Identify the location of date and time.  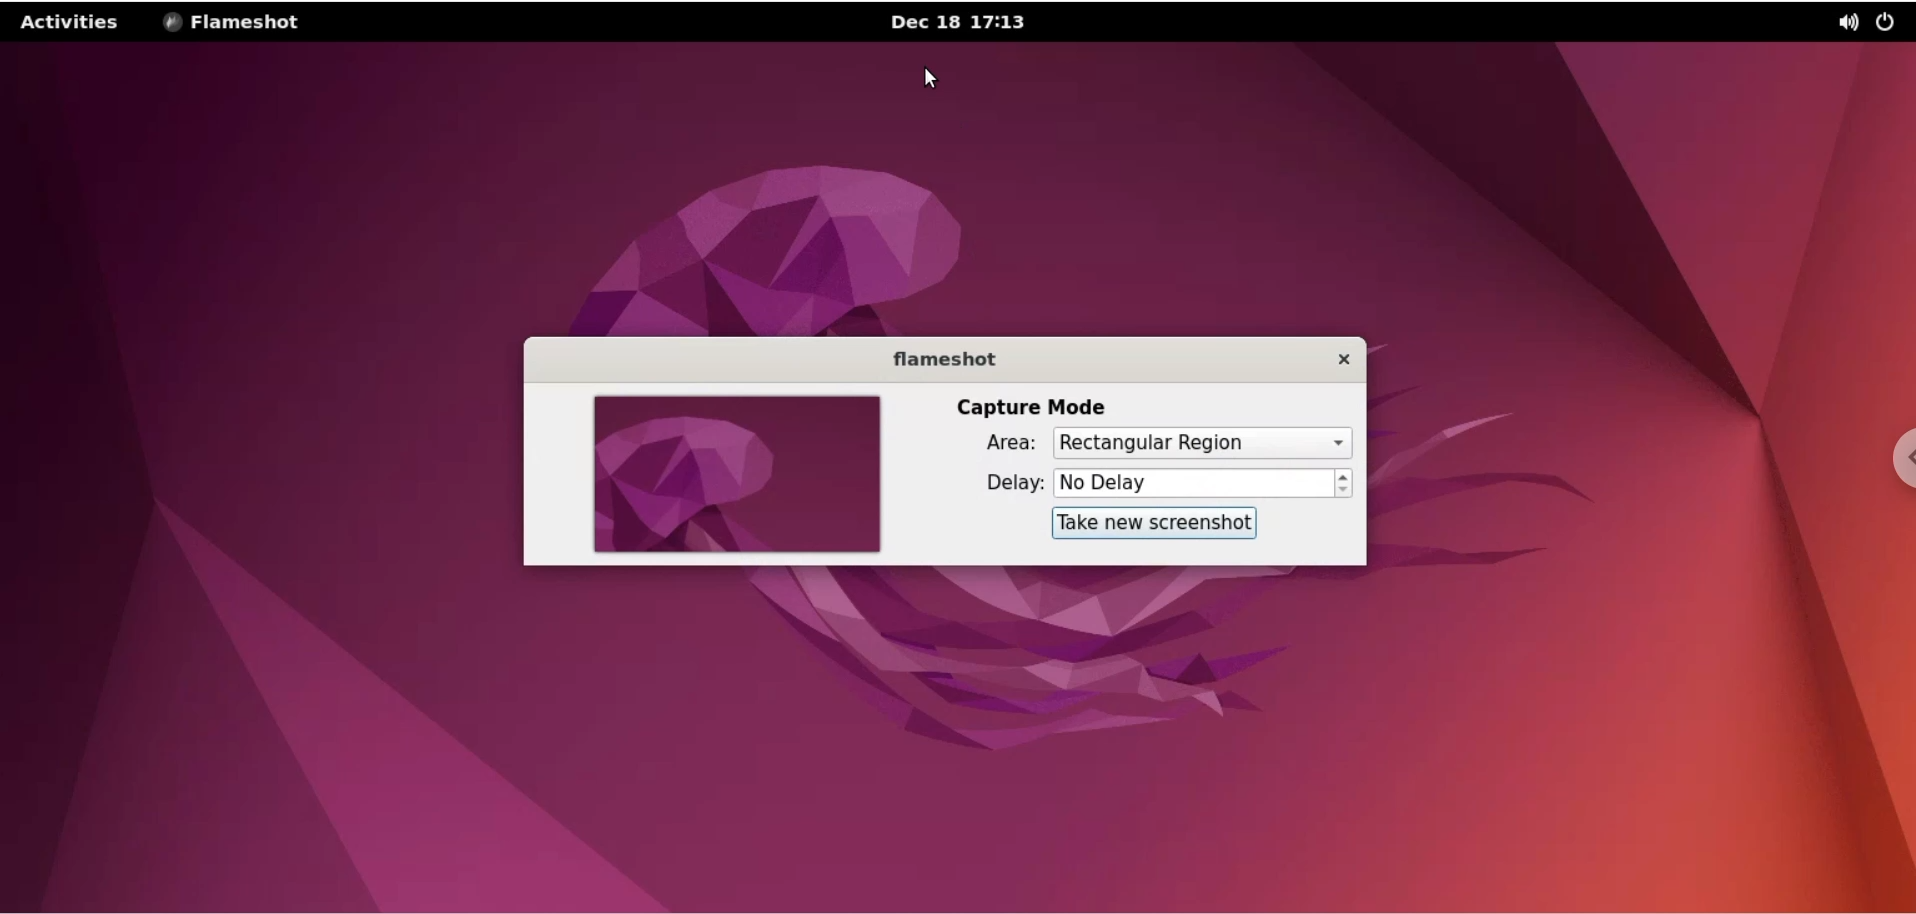
(974, 25).